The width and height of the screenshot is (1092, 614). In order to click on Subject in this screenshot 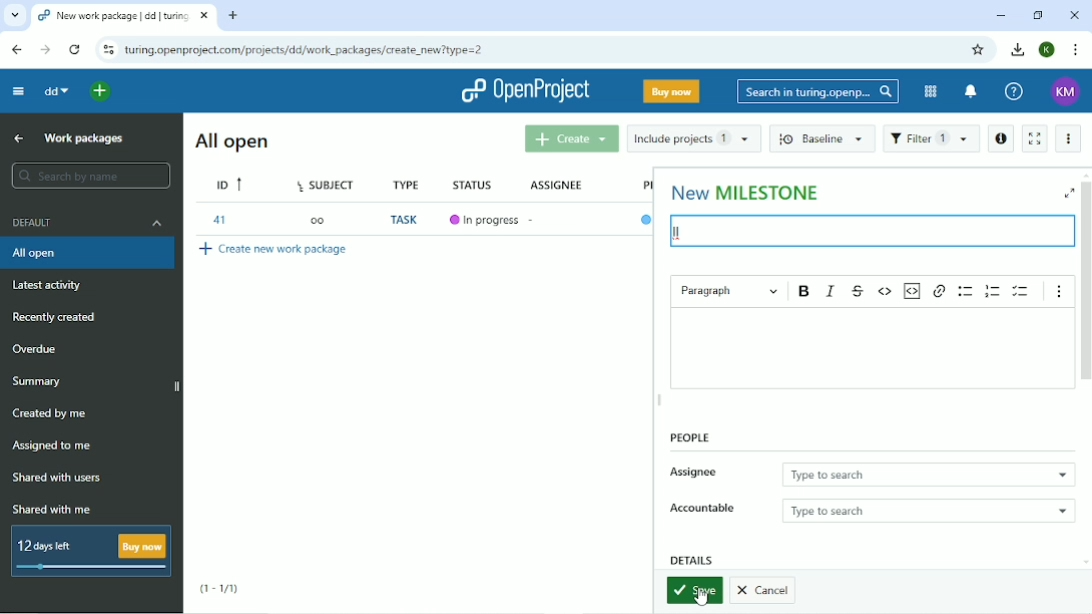, I will do `click(329, 183)`.